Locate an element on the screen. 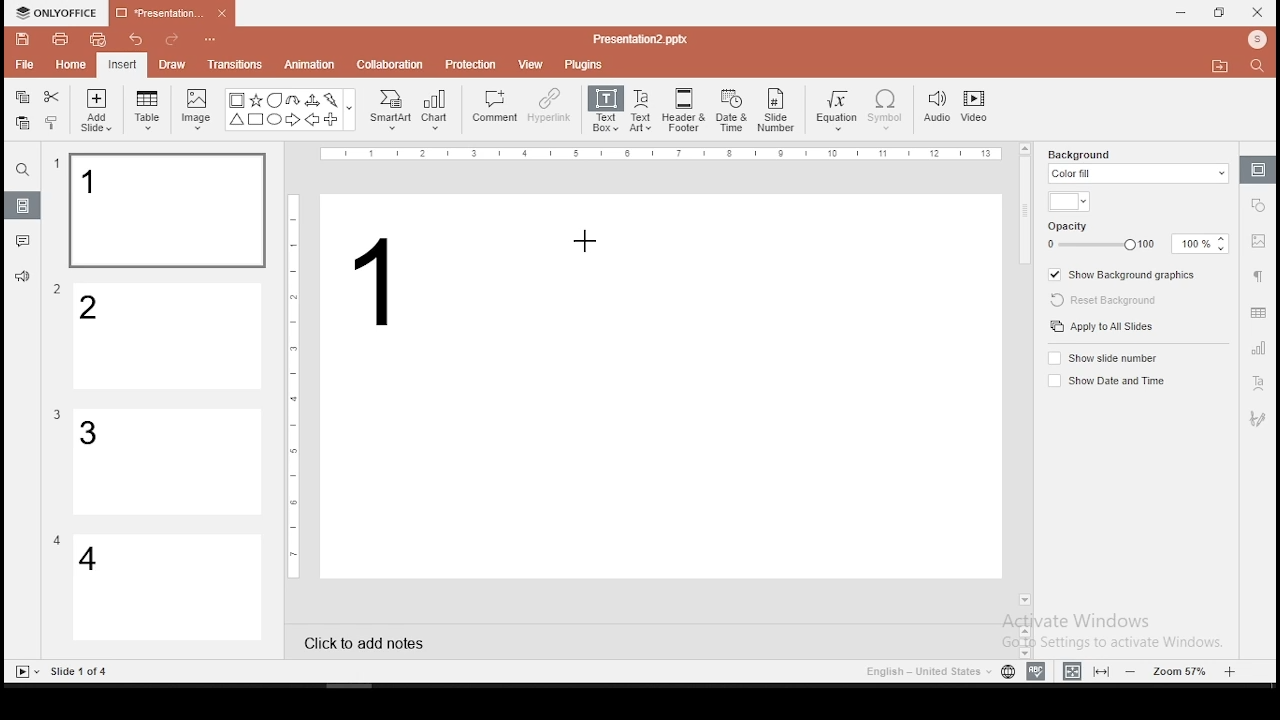 The height and width of the screenshot is (720, 1280). cut is located at coordinates (52, 96).